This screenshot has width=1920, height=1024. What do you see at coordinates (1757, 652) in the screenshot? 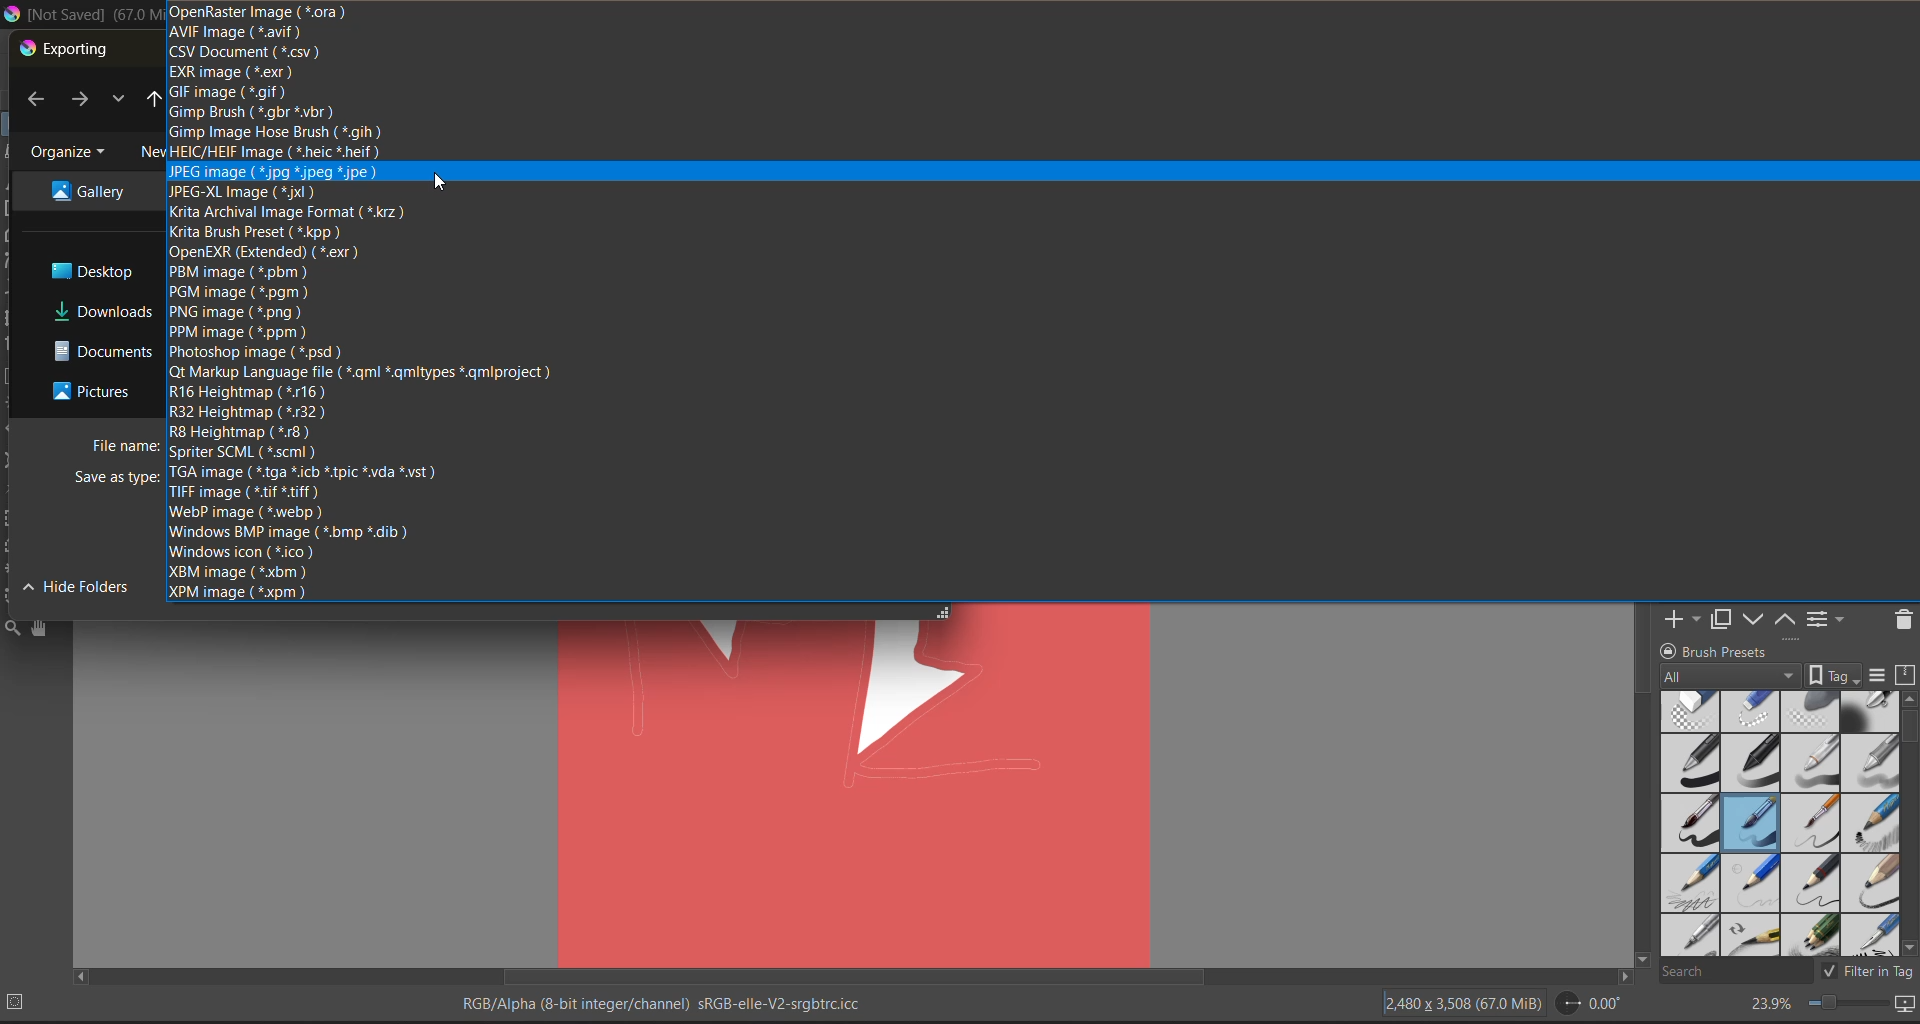
I see `Brush presets` at bounding box center [1757, 652].